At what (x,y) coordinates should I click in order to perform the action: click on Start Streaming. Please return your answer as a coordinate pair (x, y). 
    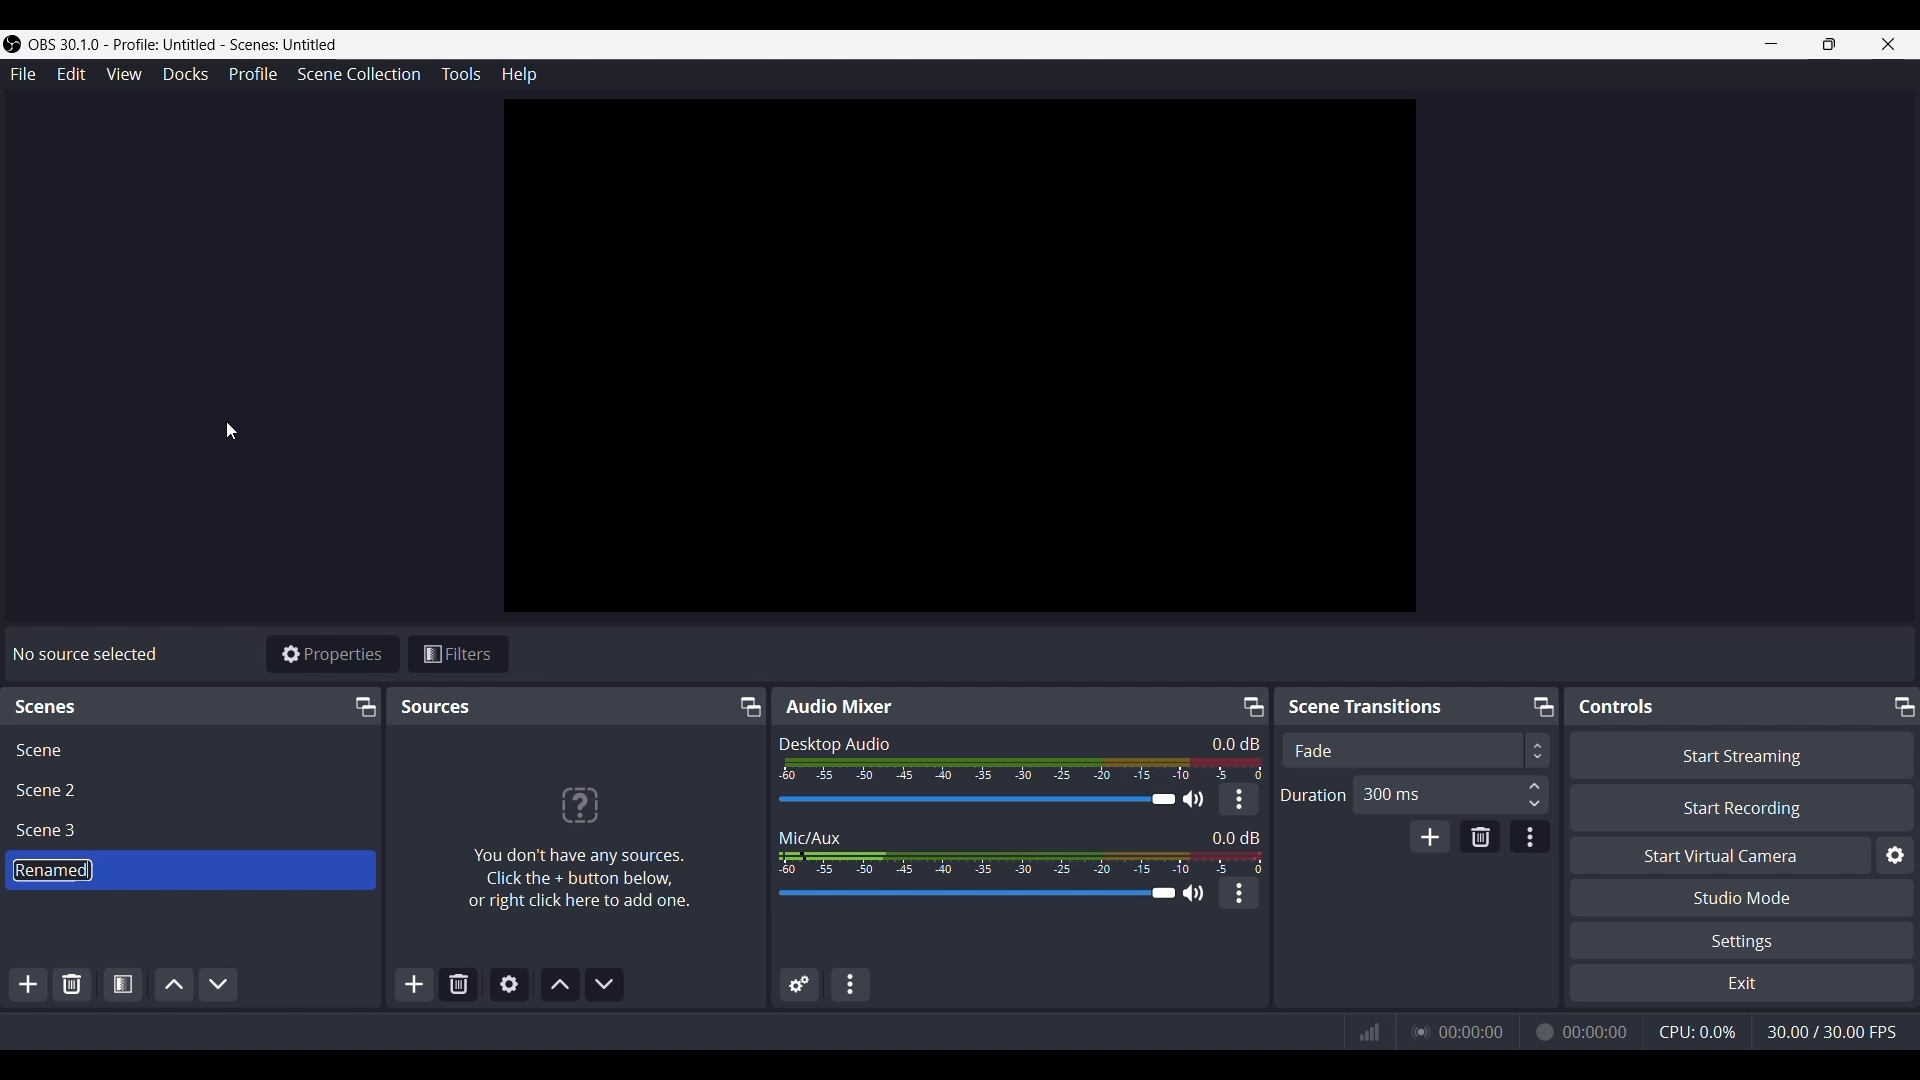
    Looking at the image, I should click on (1741, 755).